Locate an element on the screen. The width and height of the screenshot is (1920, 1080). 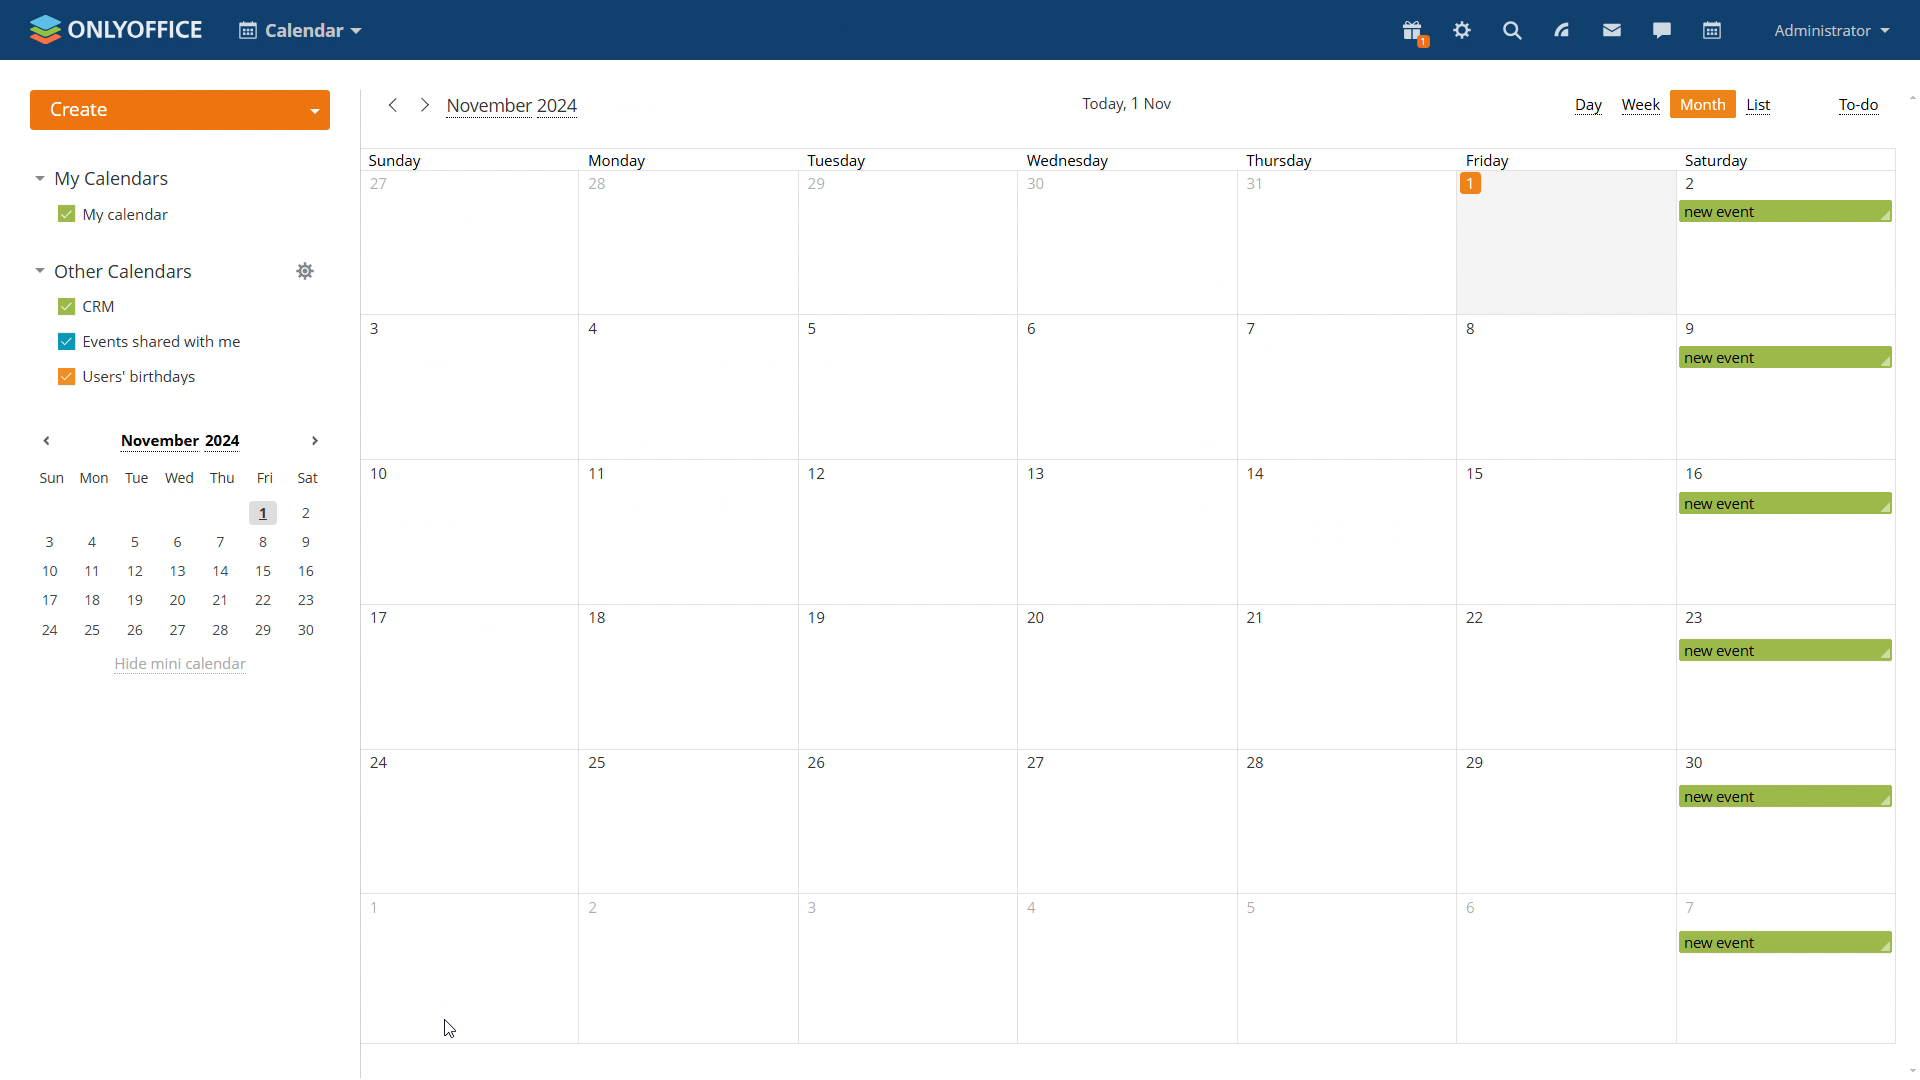
list view  is located at coordinates (1761, 106).